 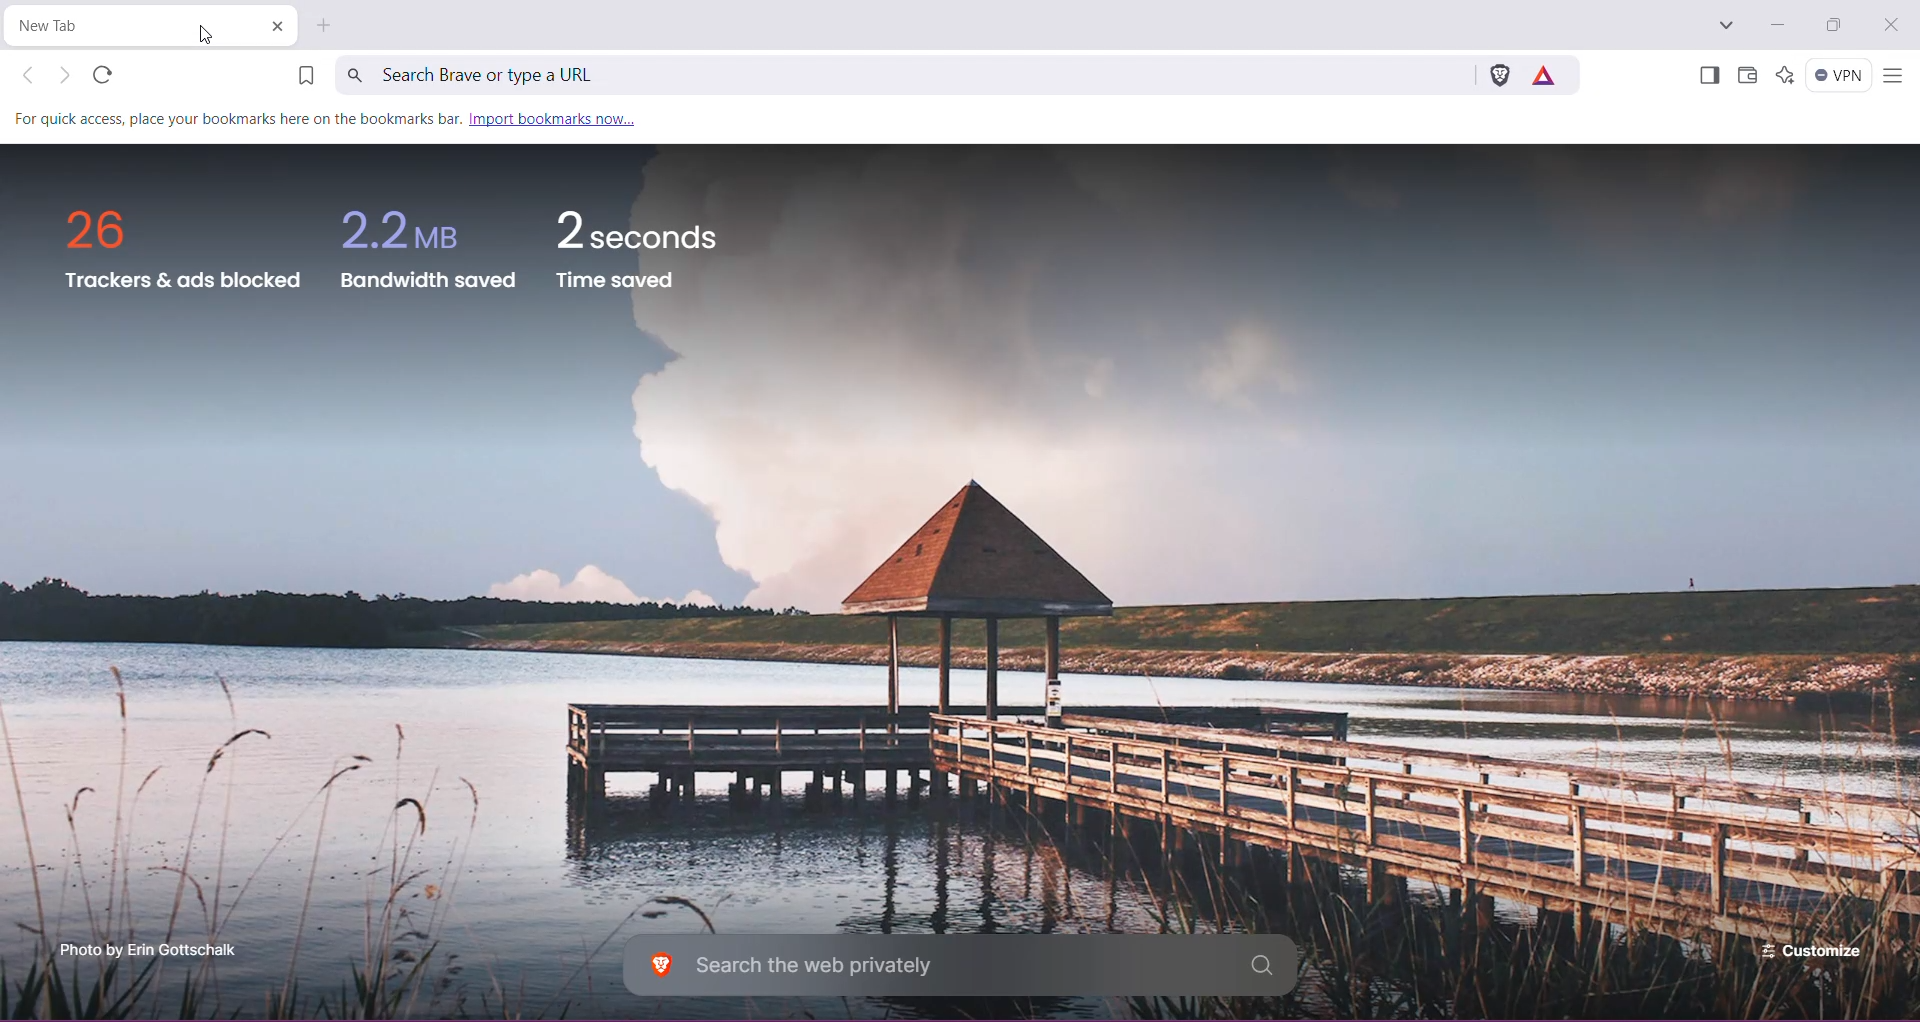 I want to click on Click to go back, hold to see history, so click(x=29, y=76).